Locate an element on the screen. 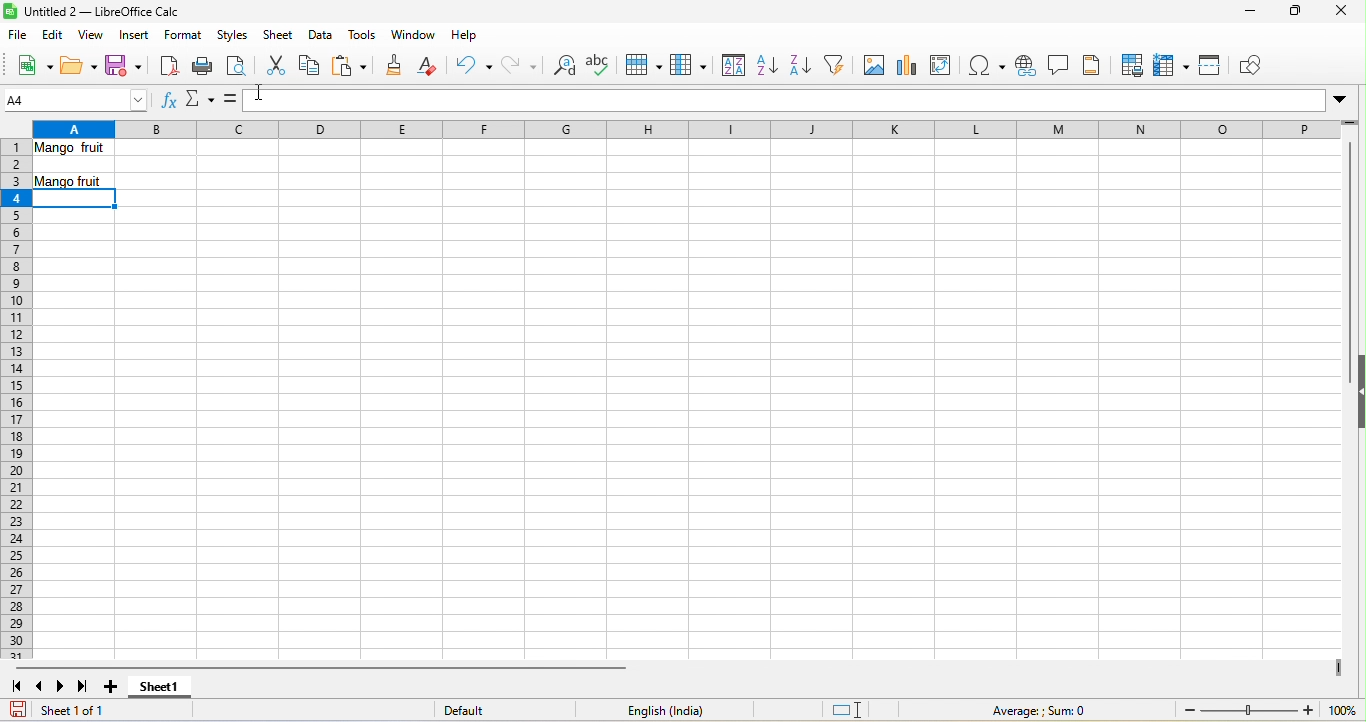 This screenshot has width=1366, height=722. minimize is located at coordinates (1248, 13).